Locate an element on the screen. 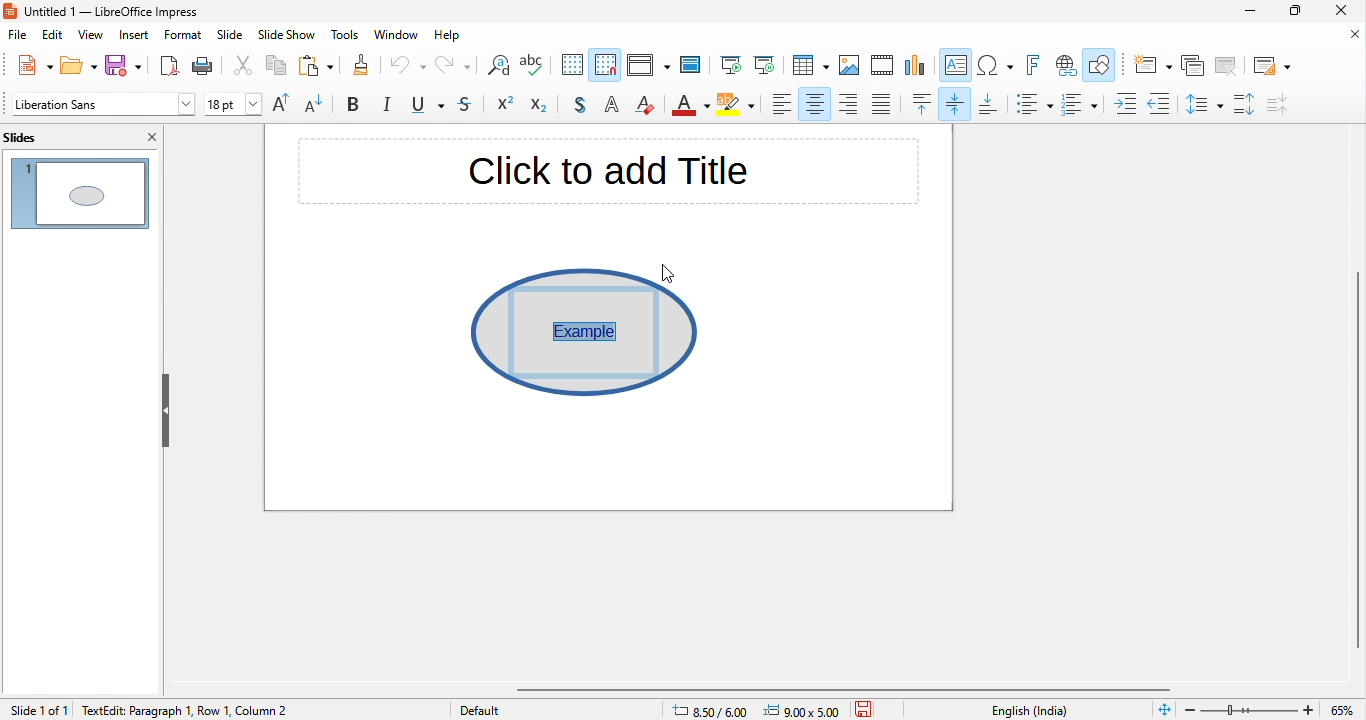  new is located at coordinates (28, 65).